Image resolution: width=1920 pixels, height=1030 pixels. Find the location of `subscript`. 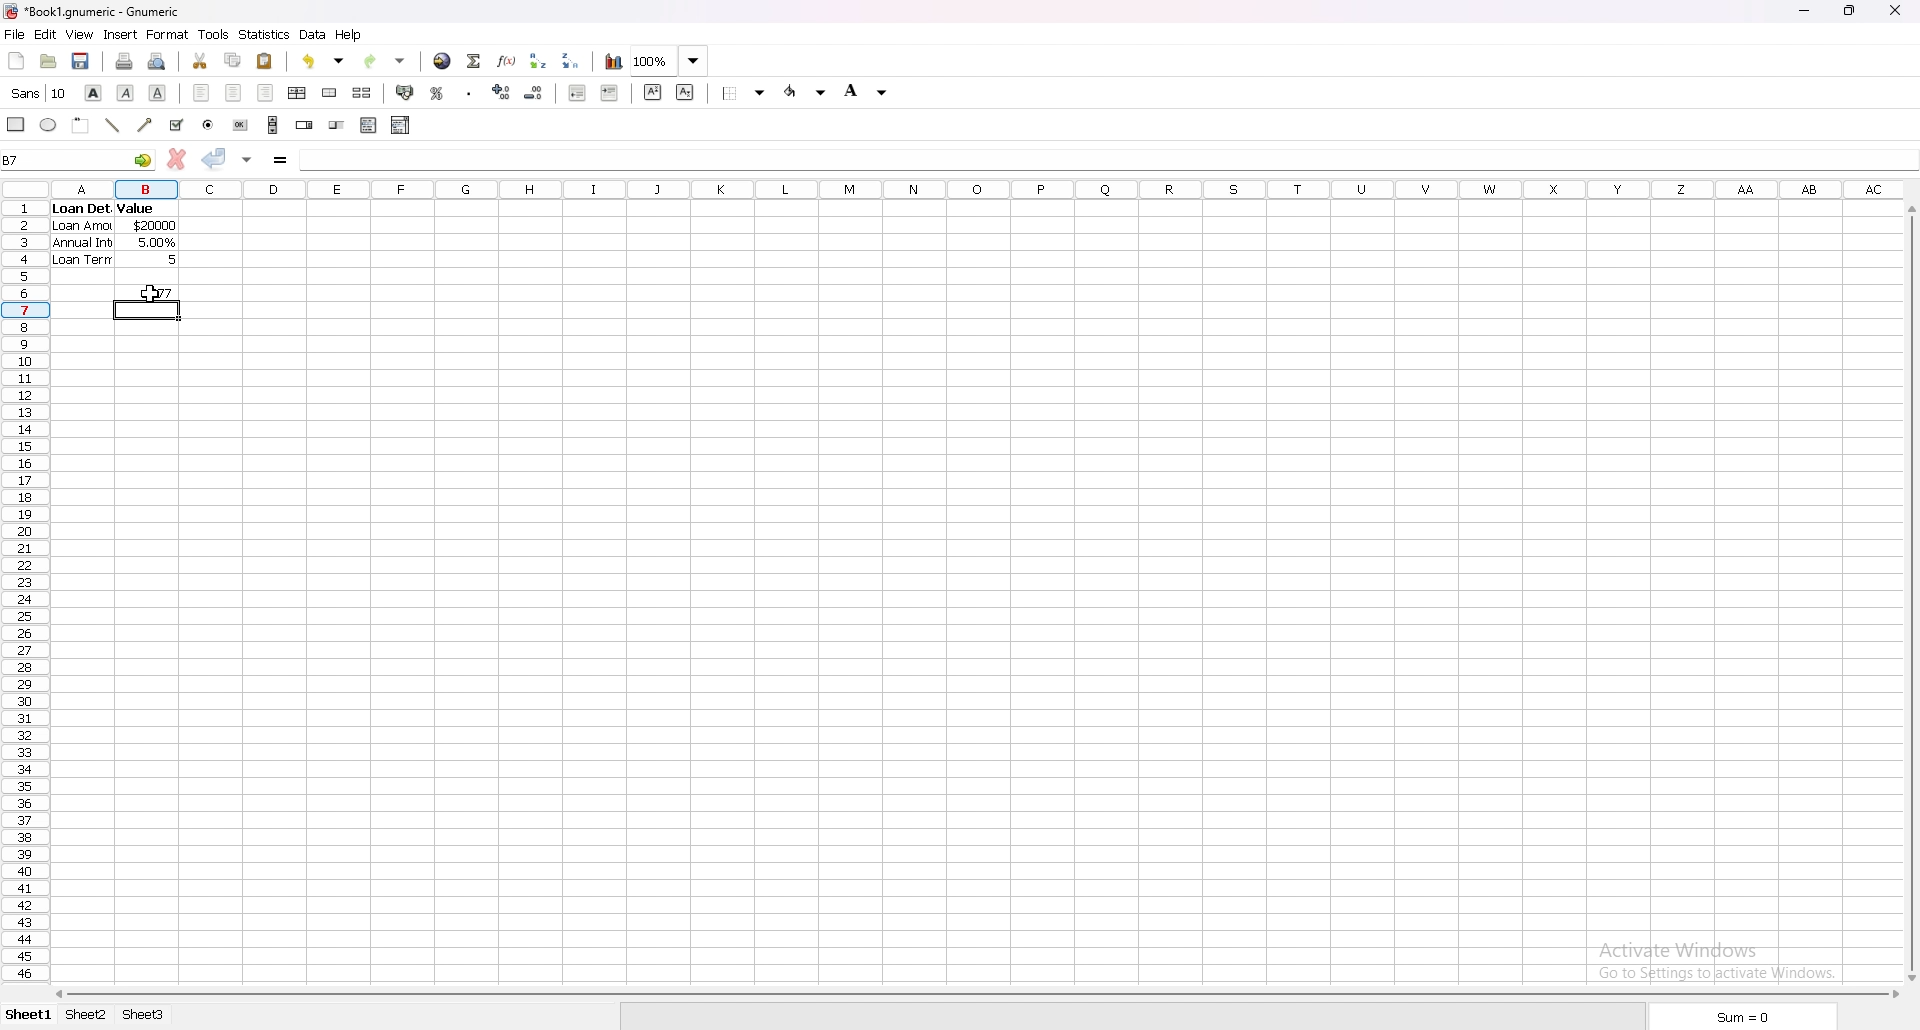

subscript is located at coordinates (685, 92).